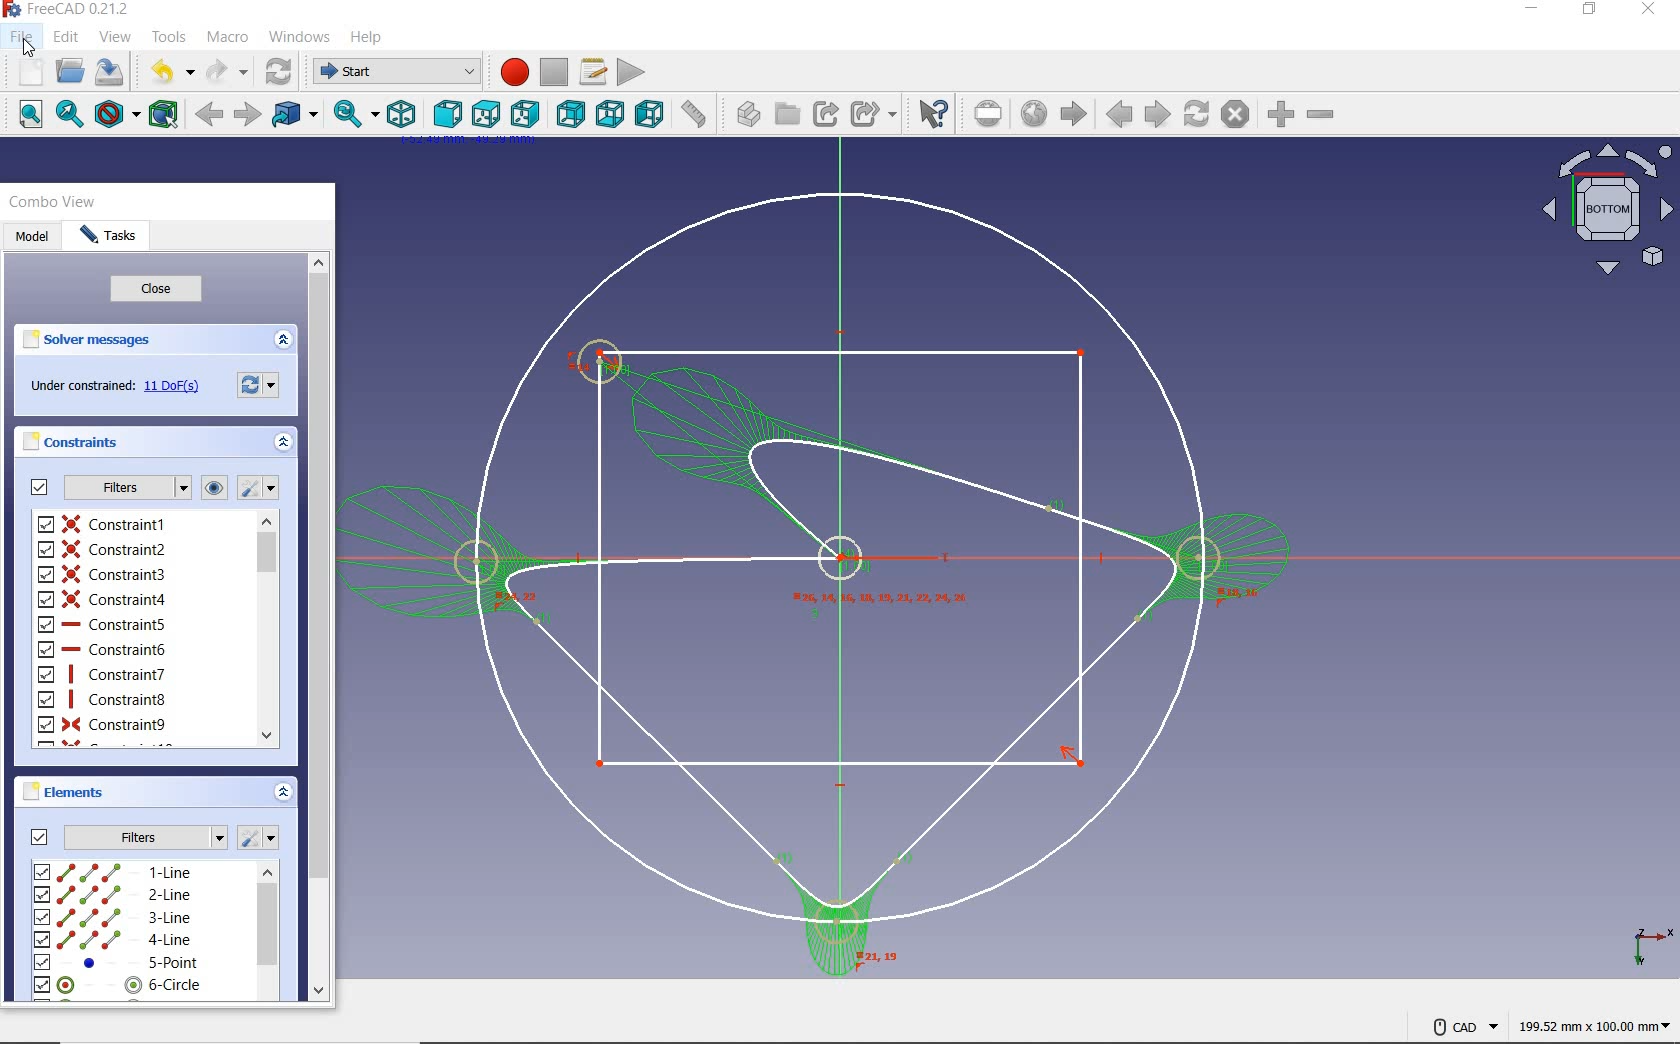 The image size is (1680, 1044). What do you see at coordinates (223, 72) in the screenshot?
I see `redo` at bounding box center [223, 72].